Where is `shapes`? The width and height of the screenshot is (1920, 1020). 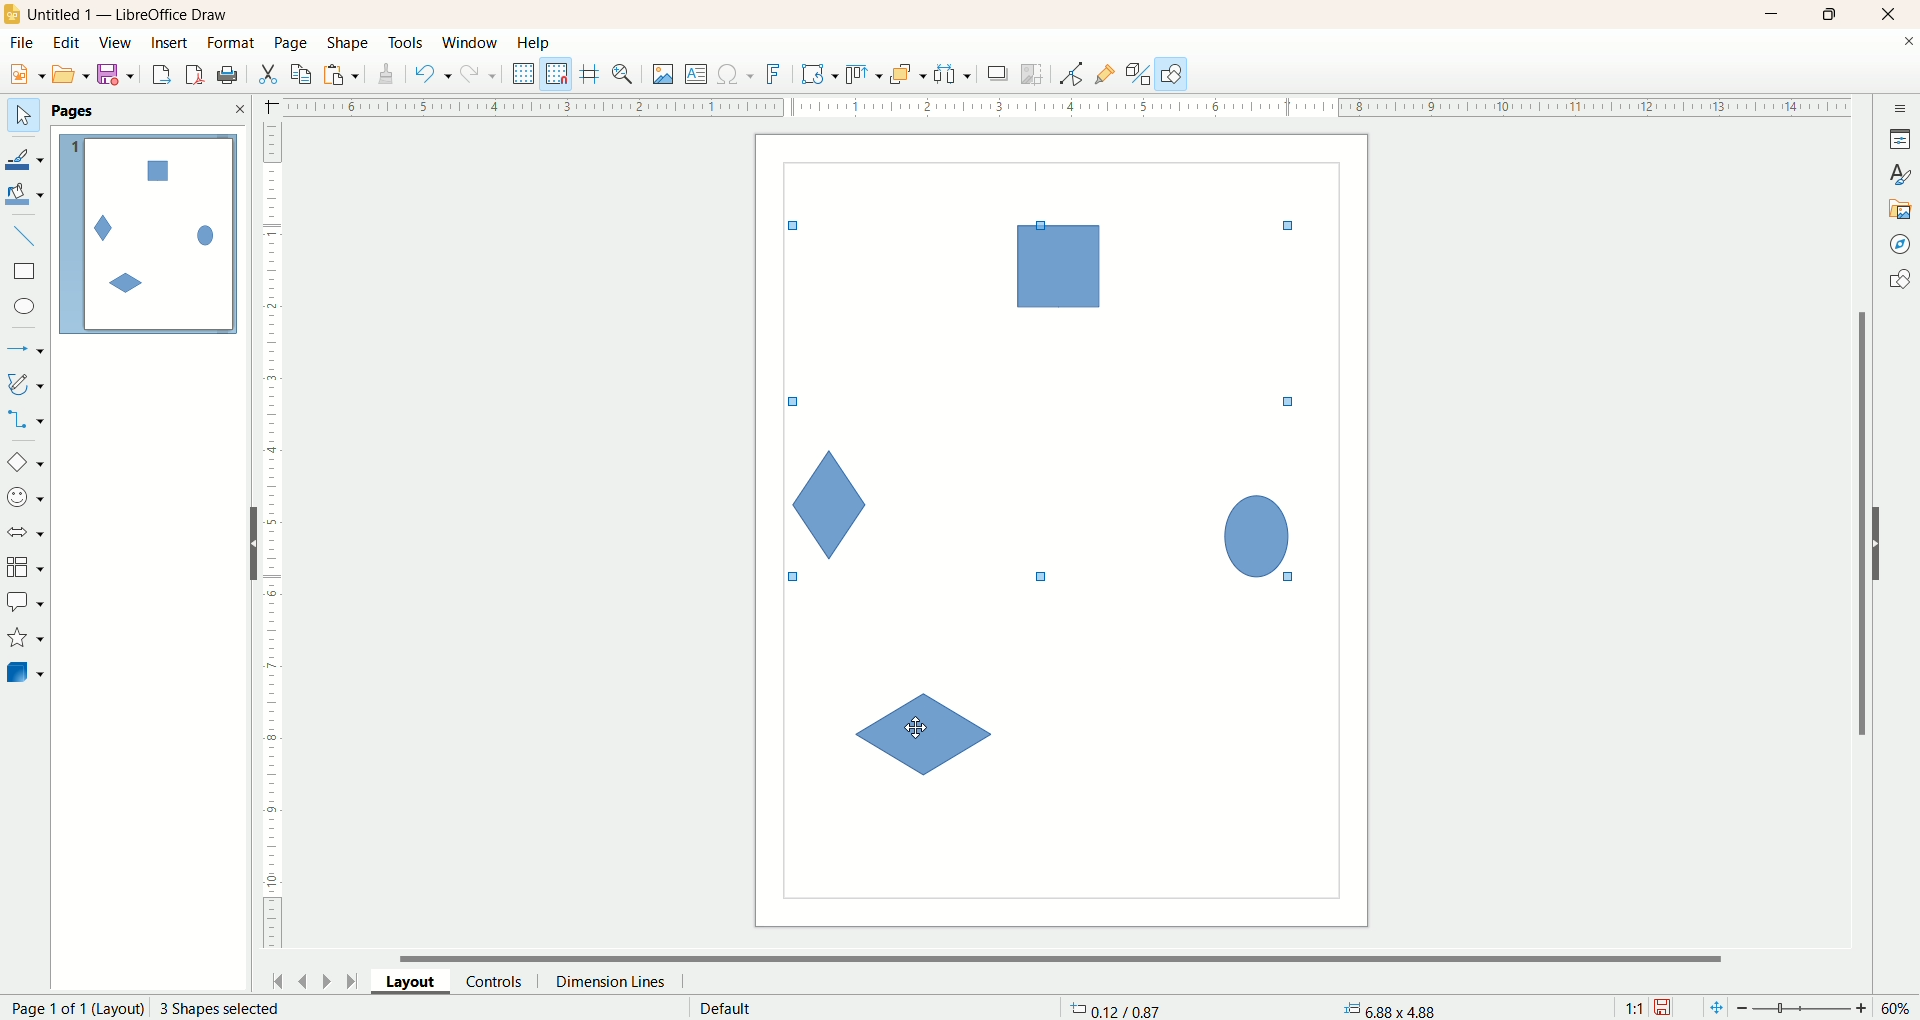 shapes is located at coordinates (1899, 282).